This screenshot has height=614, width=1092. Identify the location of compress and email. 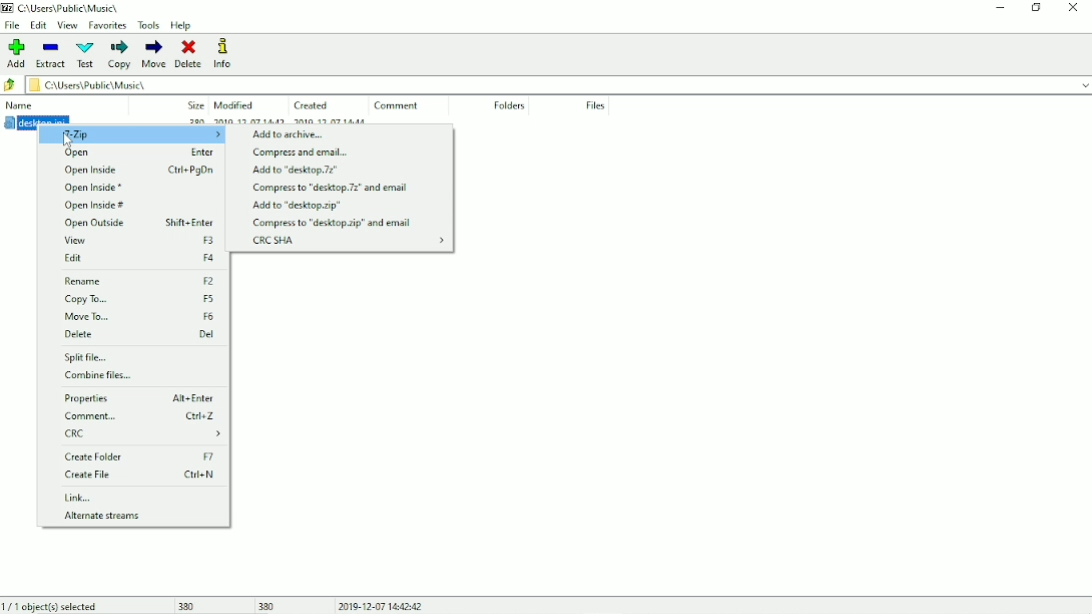
(301, 152).